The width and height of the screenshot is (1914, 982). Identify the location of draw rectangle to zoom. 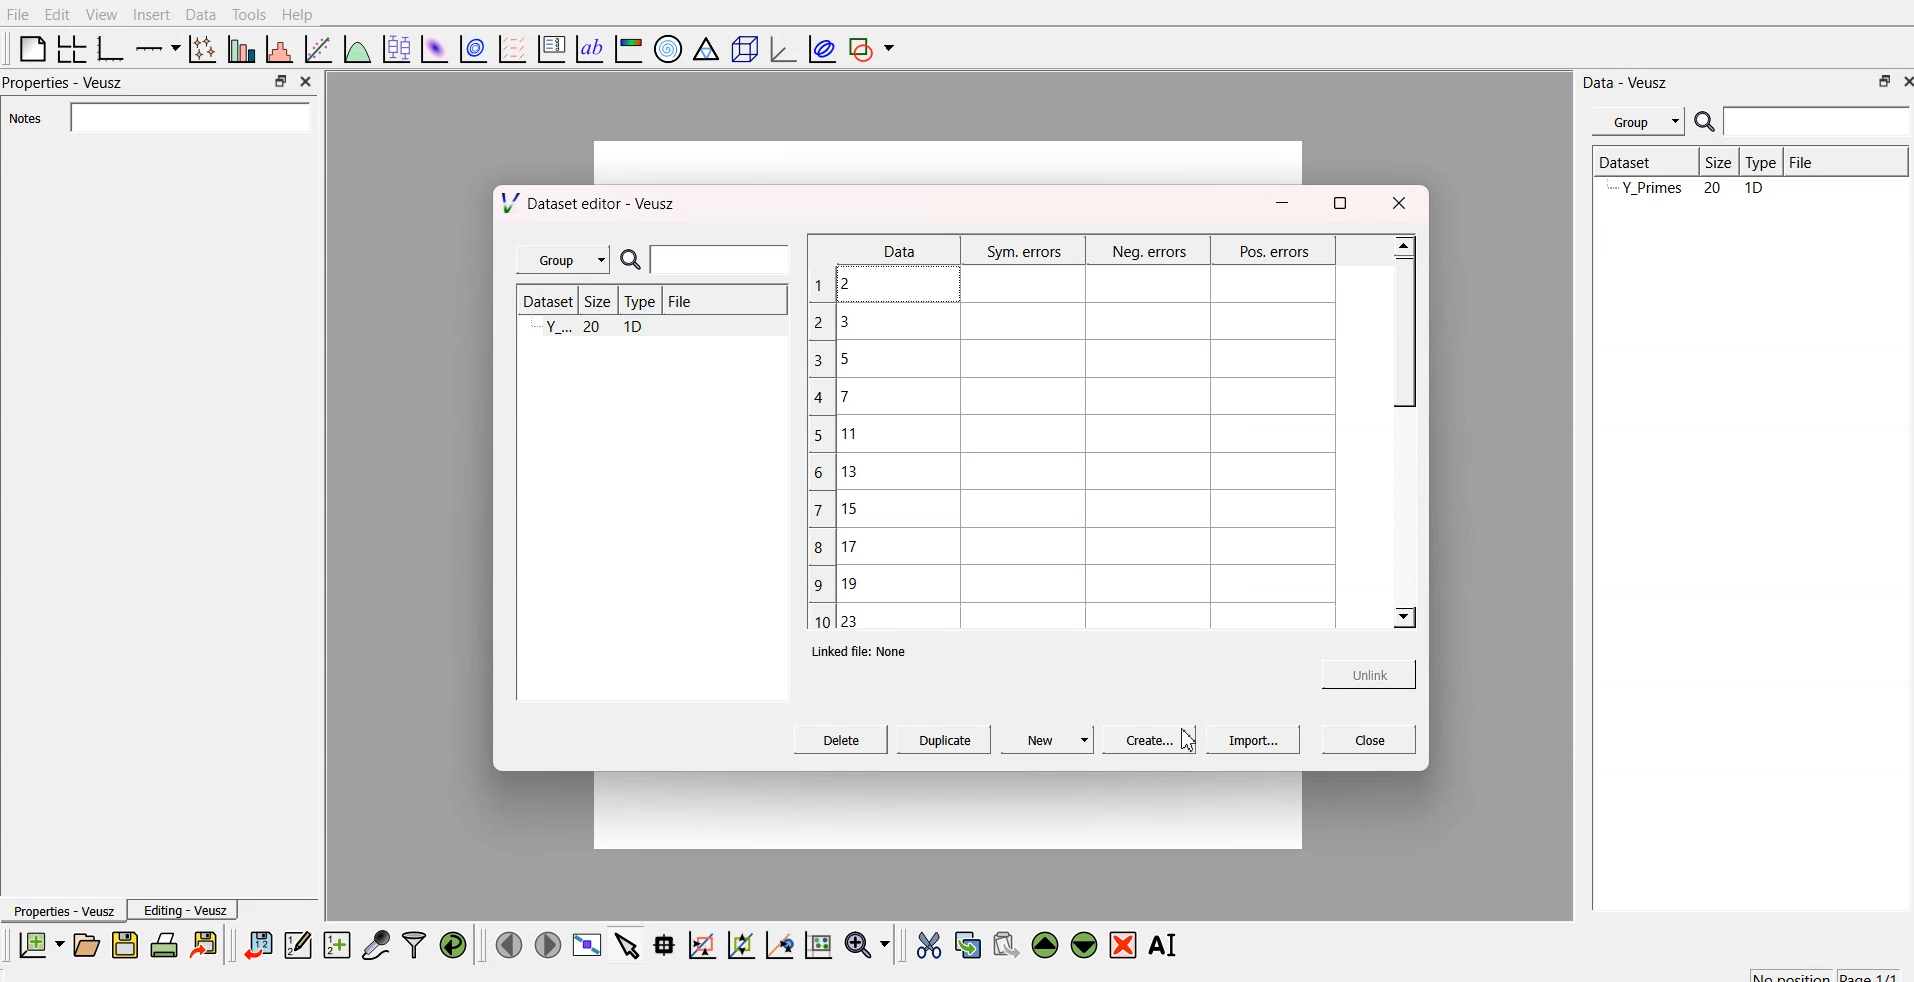
(701, 944).